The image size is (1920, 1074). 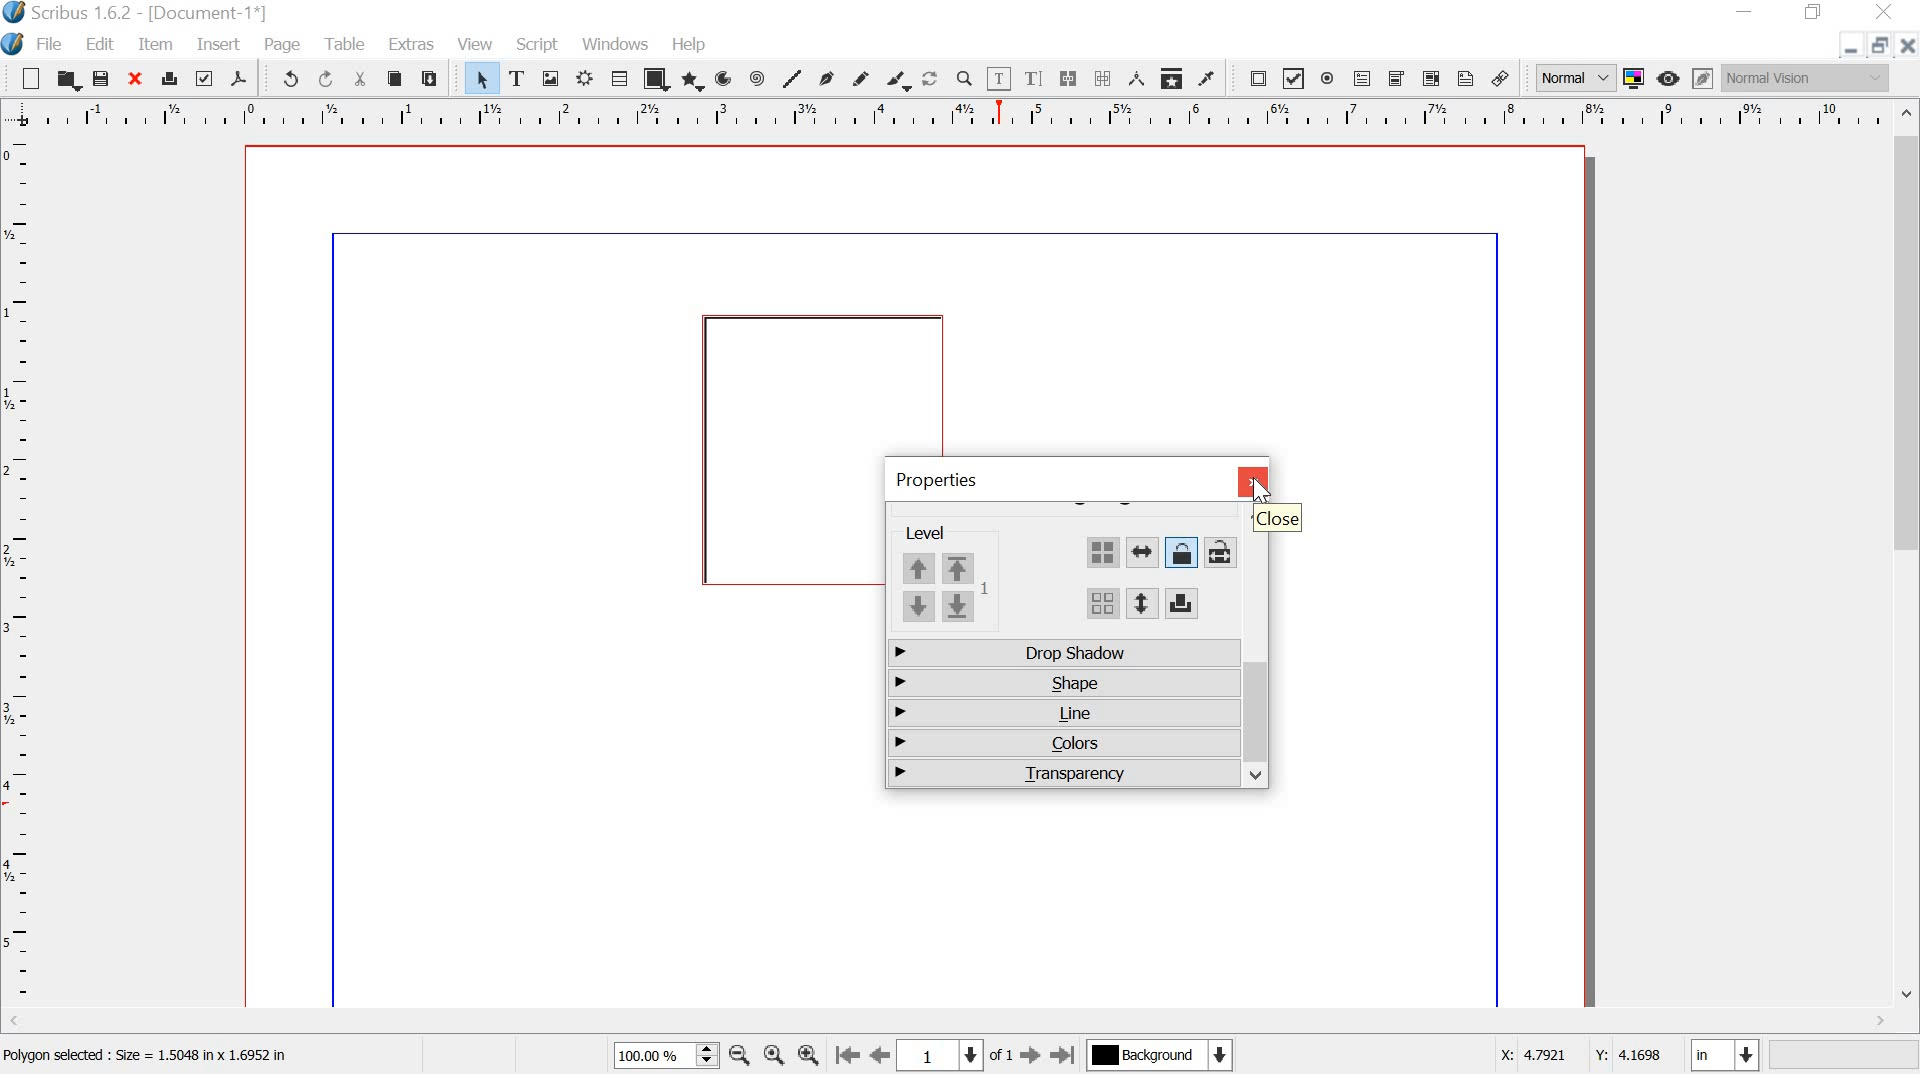 What do you see at coordinates (1139, 604) in the screenshot?
I see `flip vertically` at bounding box center [1139, 604].